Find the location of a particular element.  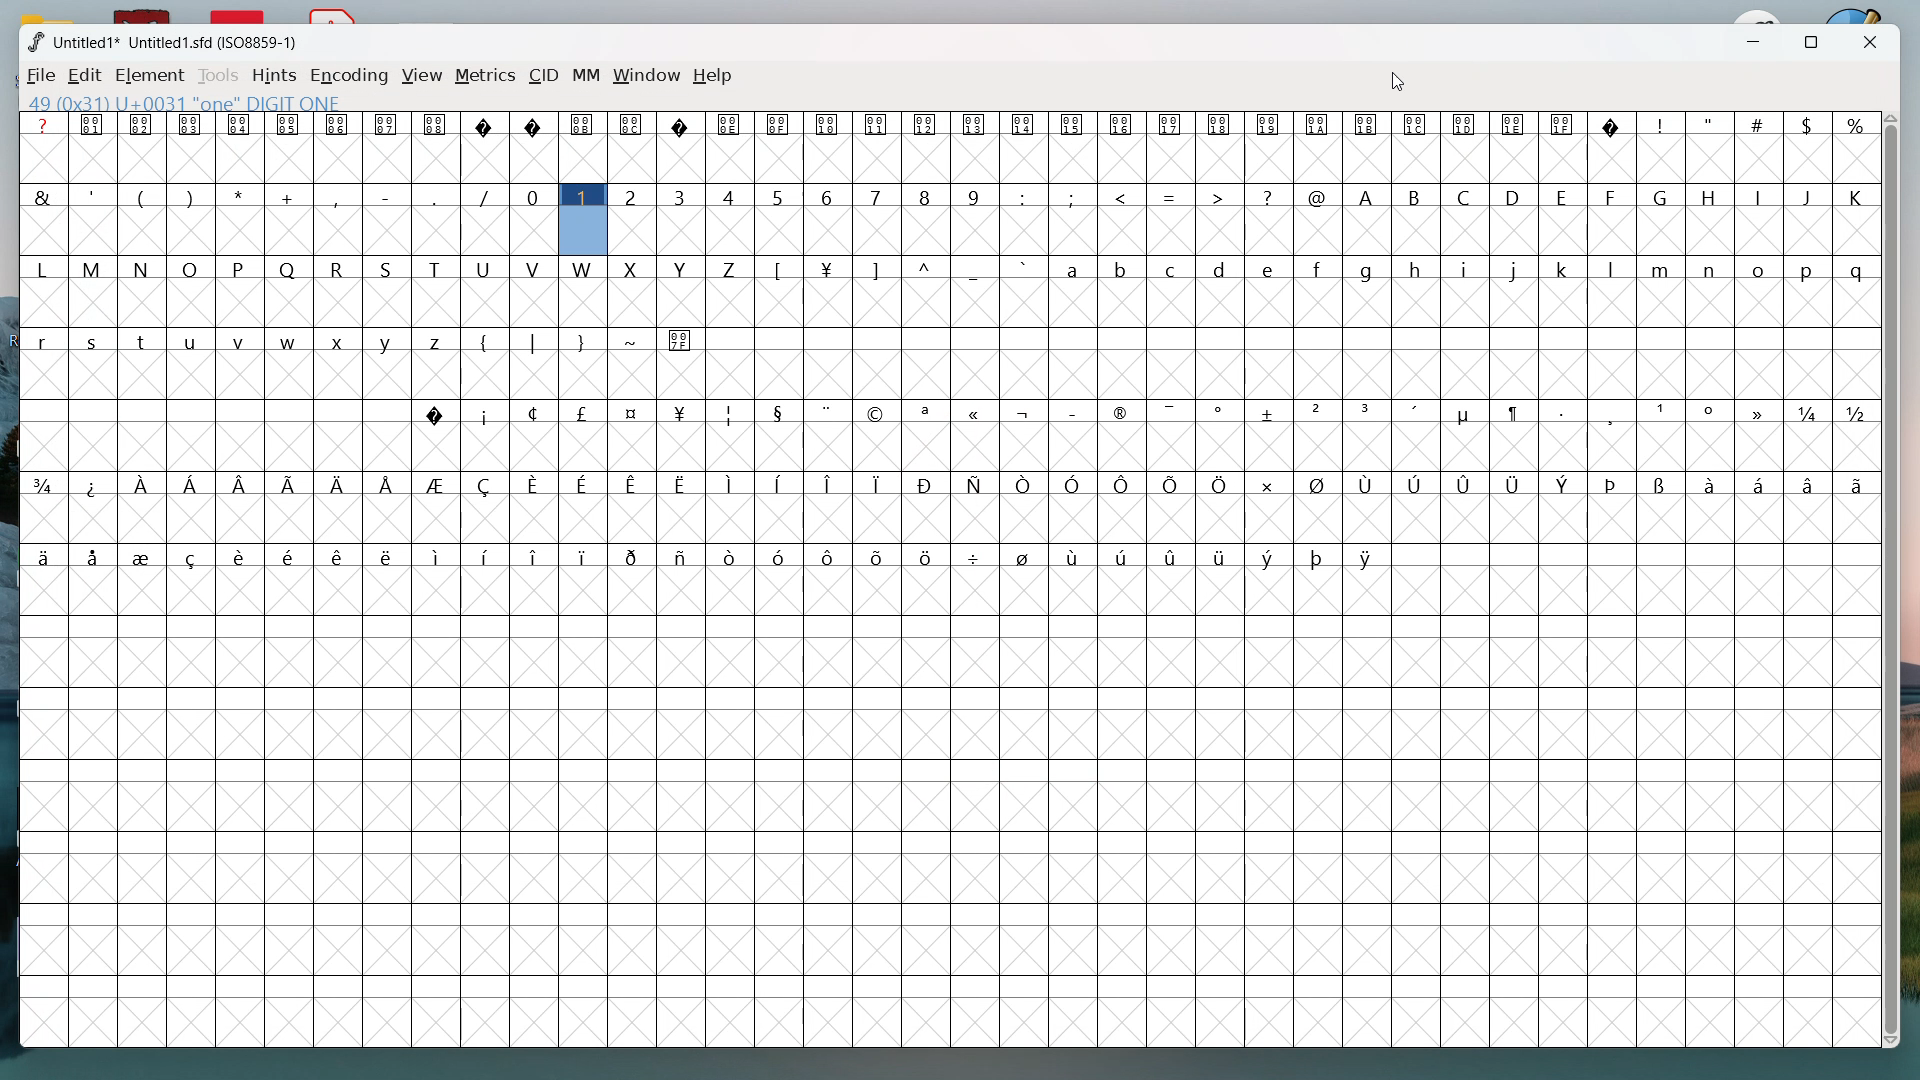

symbol is located at coordinates (194, 556).